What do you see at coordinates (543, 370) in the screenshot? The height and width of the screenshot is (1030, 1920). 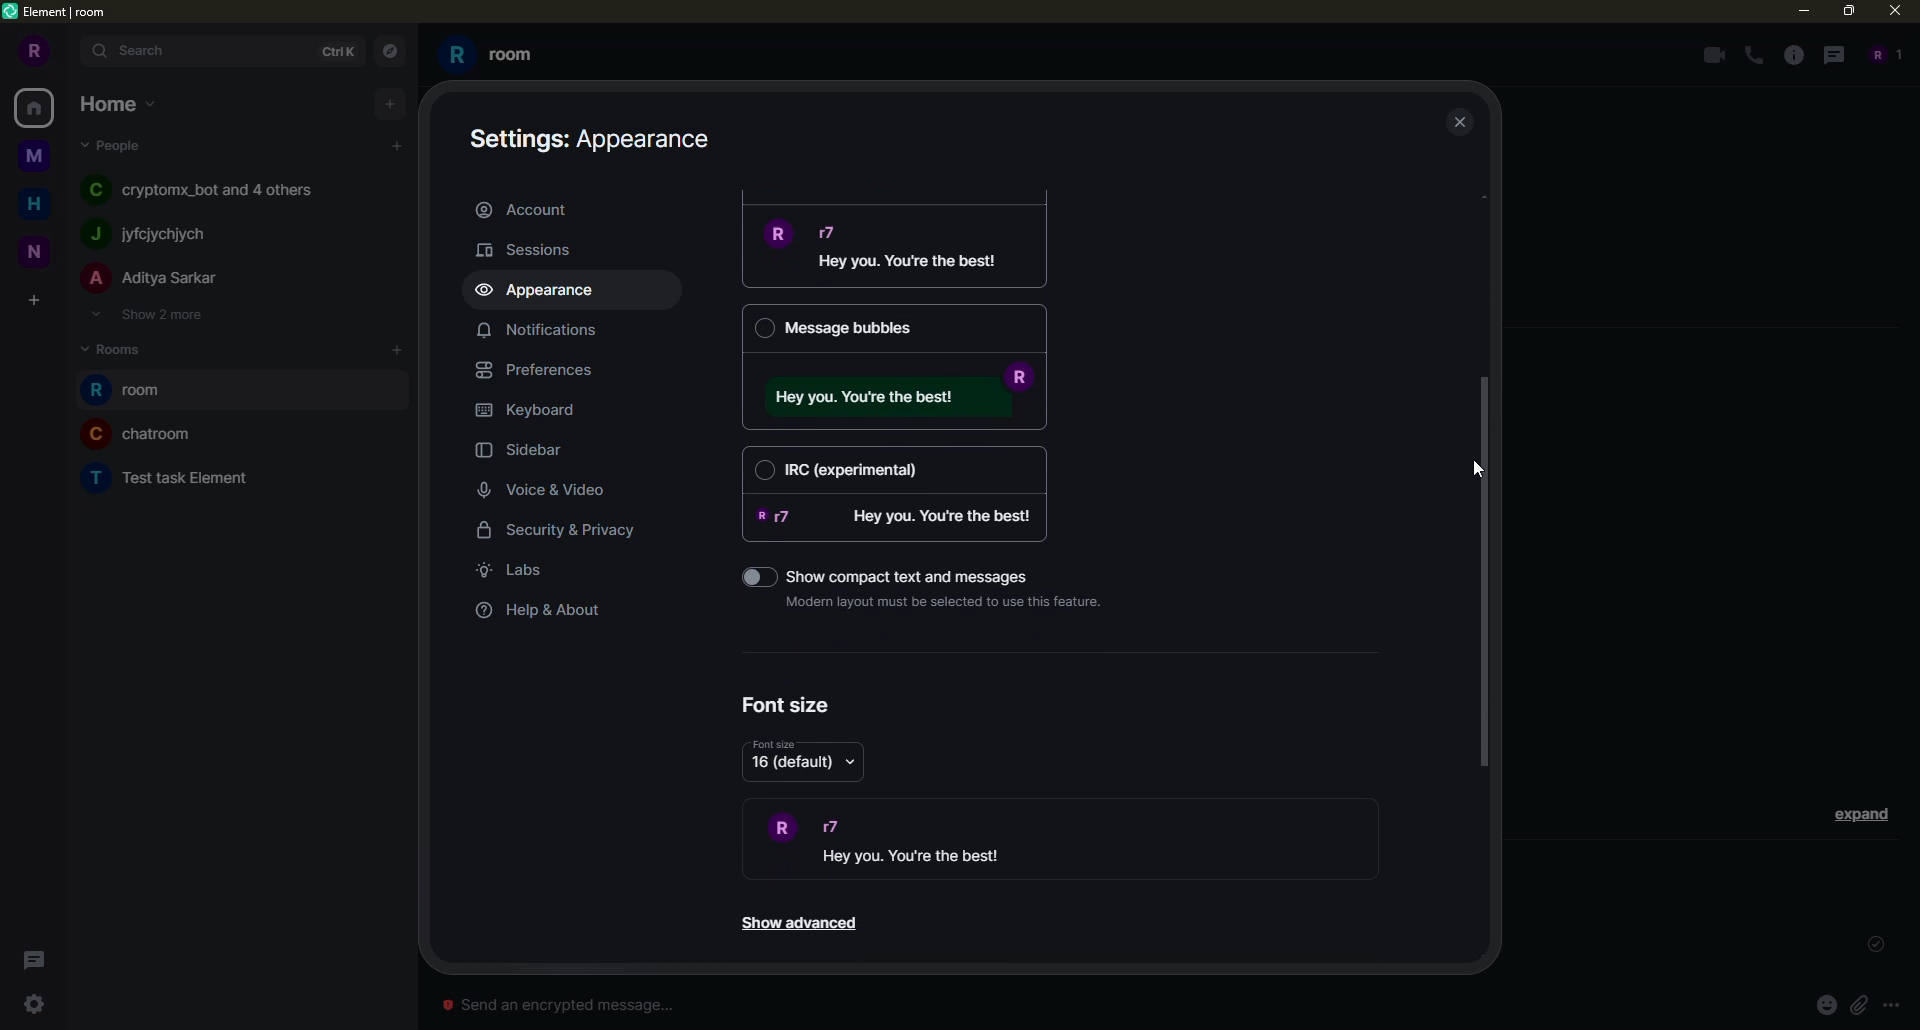 I see `preferences` at bounding box center [543, 370].